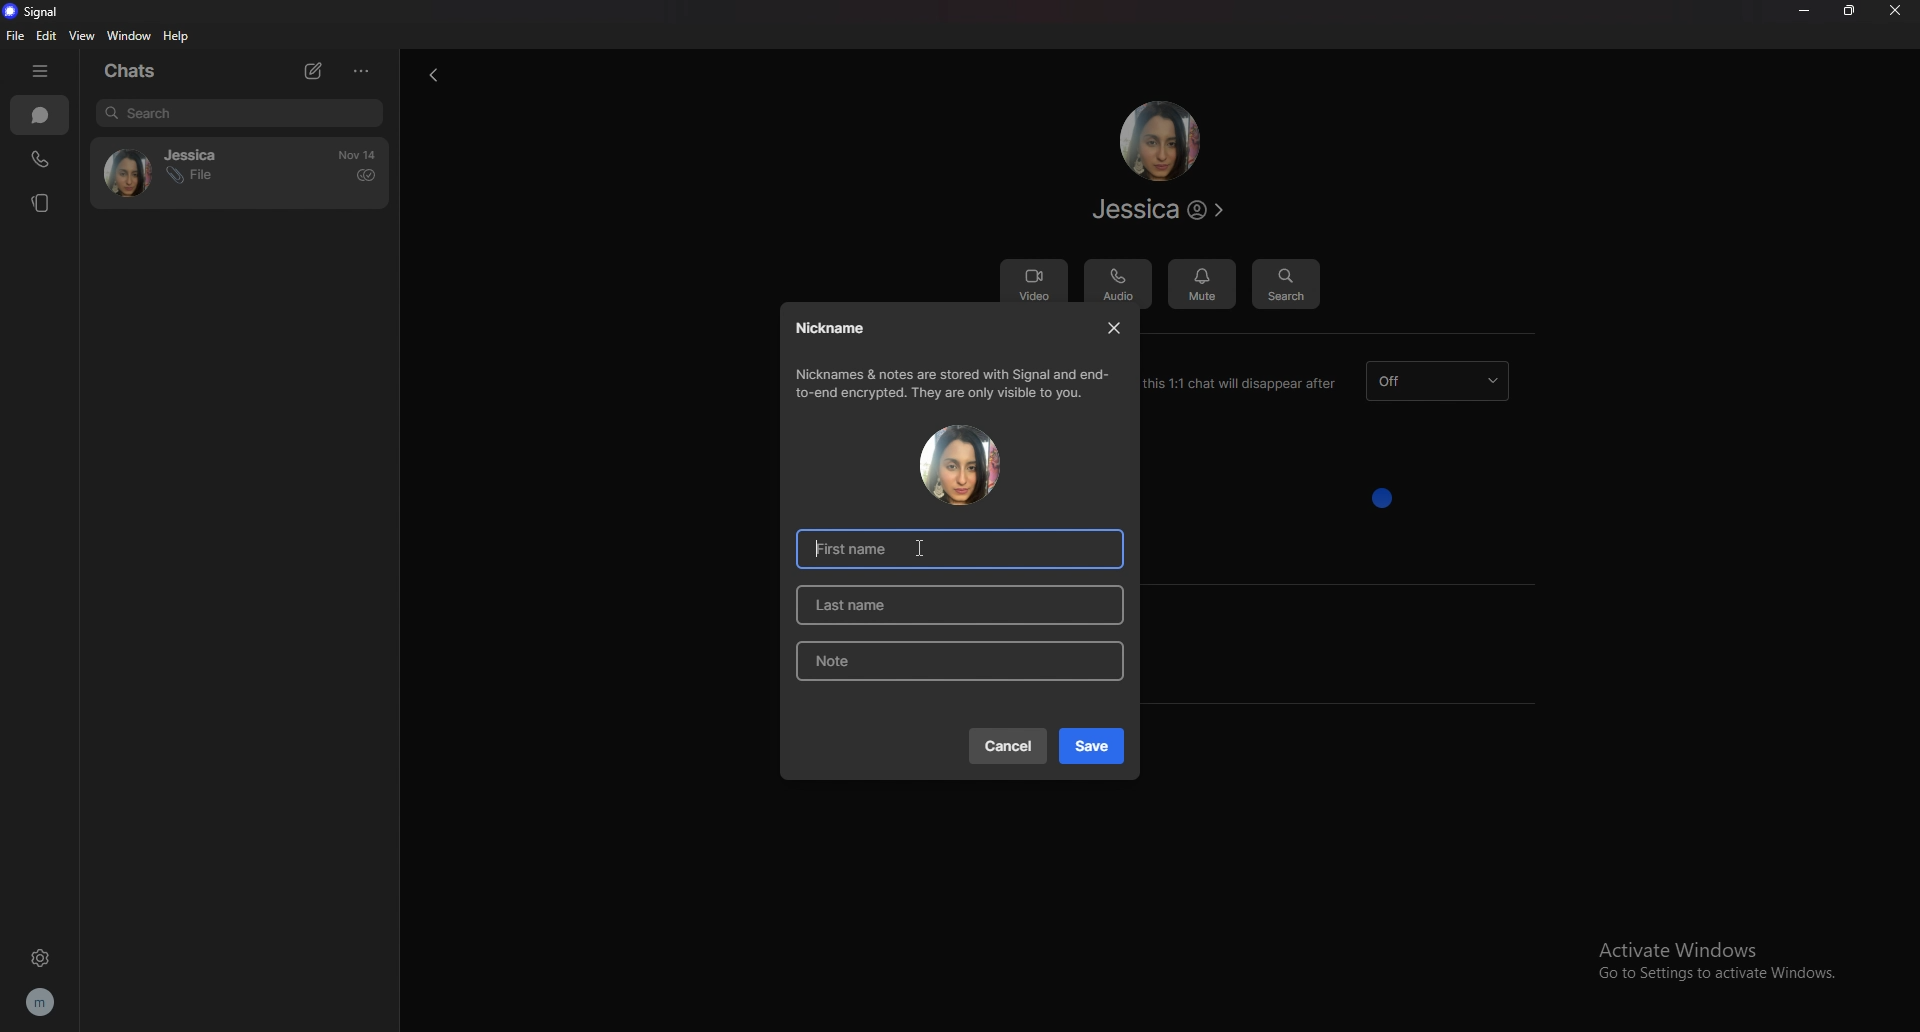 This screenshot has width=1920, height=1032. What do you see at coordinates (135, 72) in the screenshot?
I see `chats` at bounding box center [135, 72].